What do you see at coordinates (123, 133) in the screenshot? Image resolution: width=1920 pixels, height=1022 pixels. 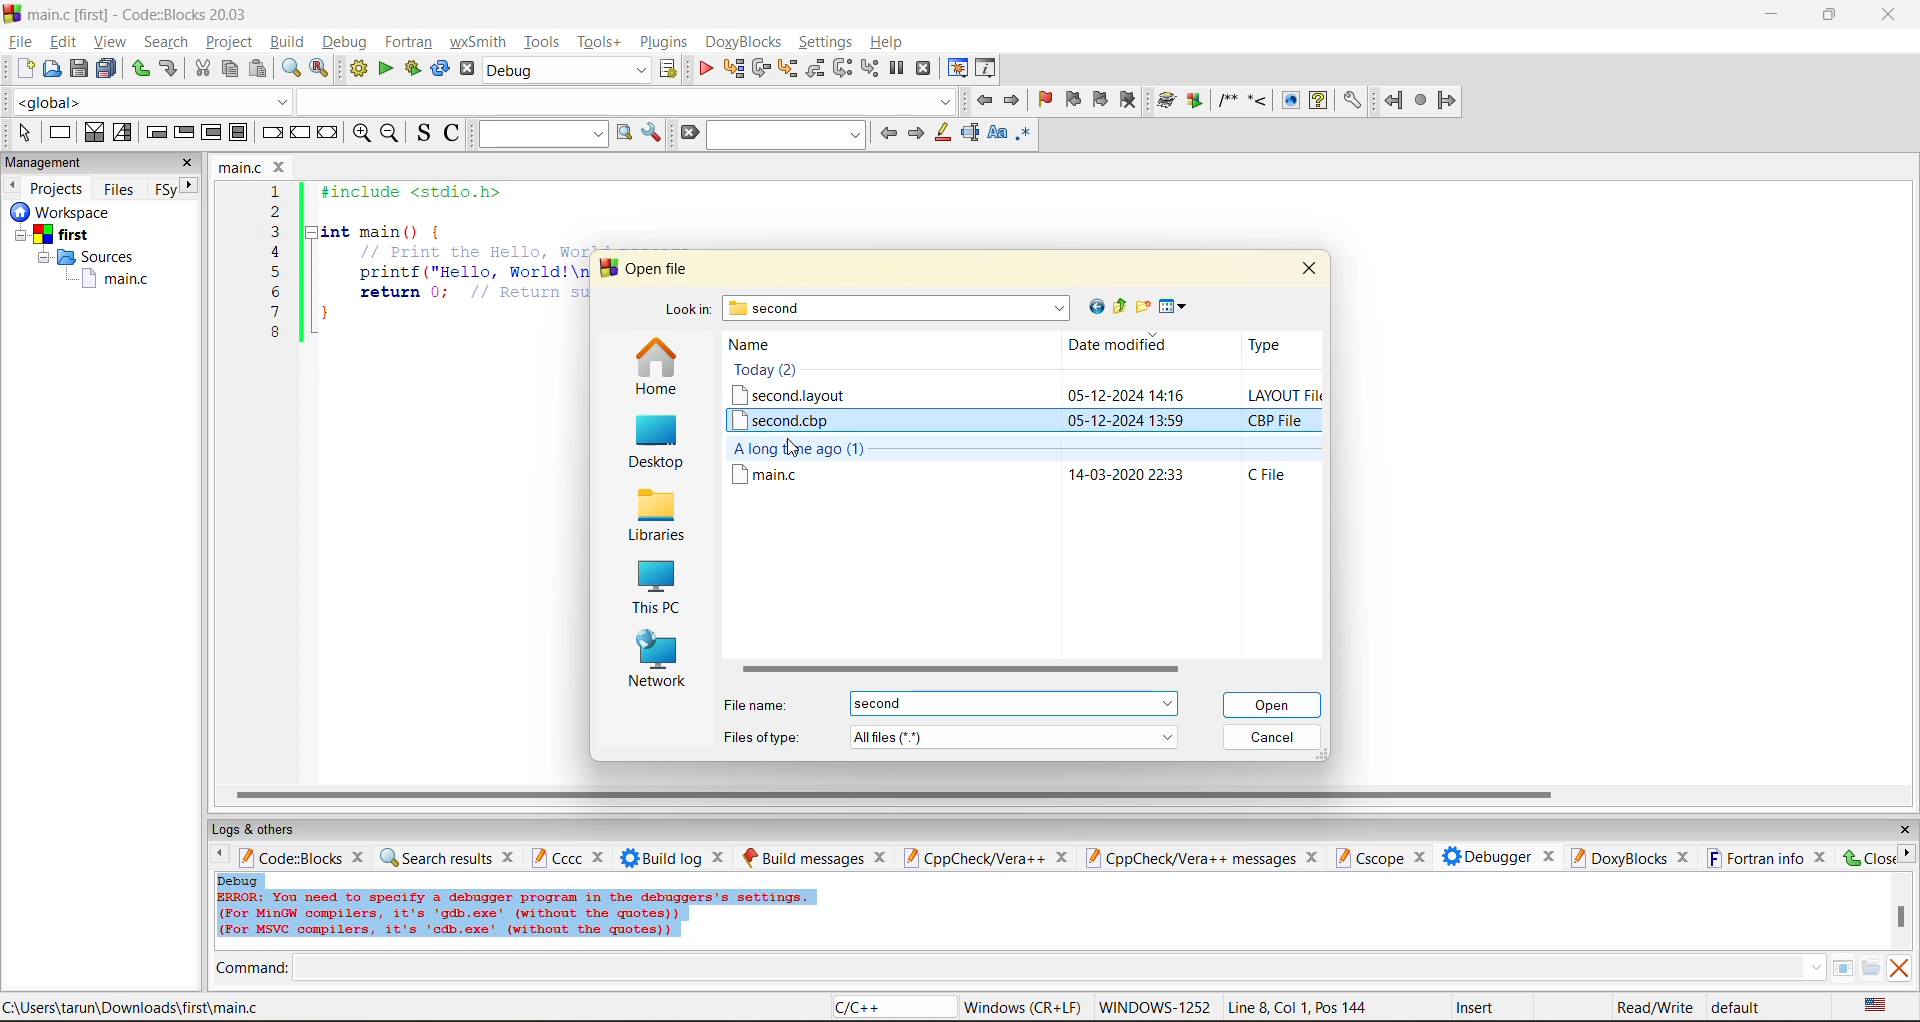 I see `selection` at bounding box center [123, 133].